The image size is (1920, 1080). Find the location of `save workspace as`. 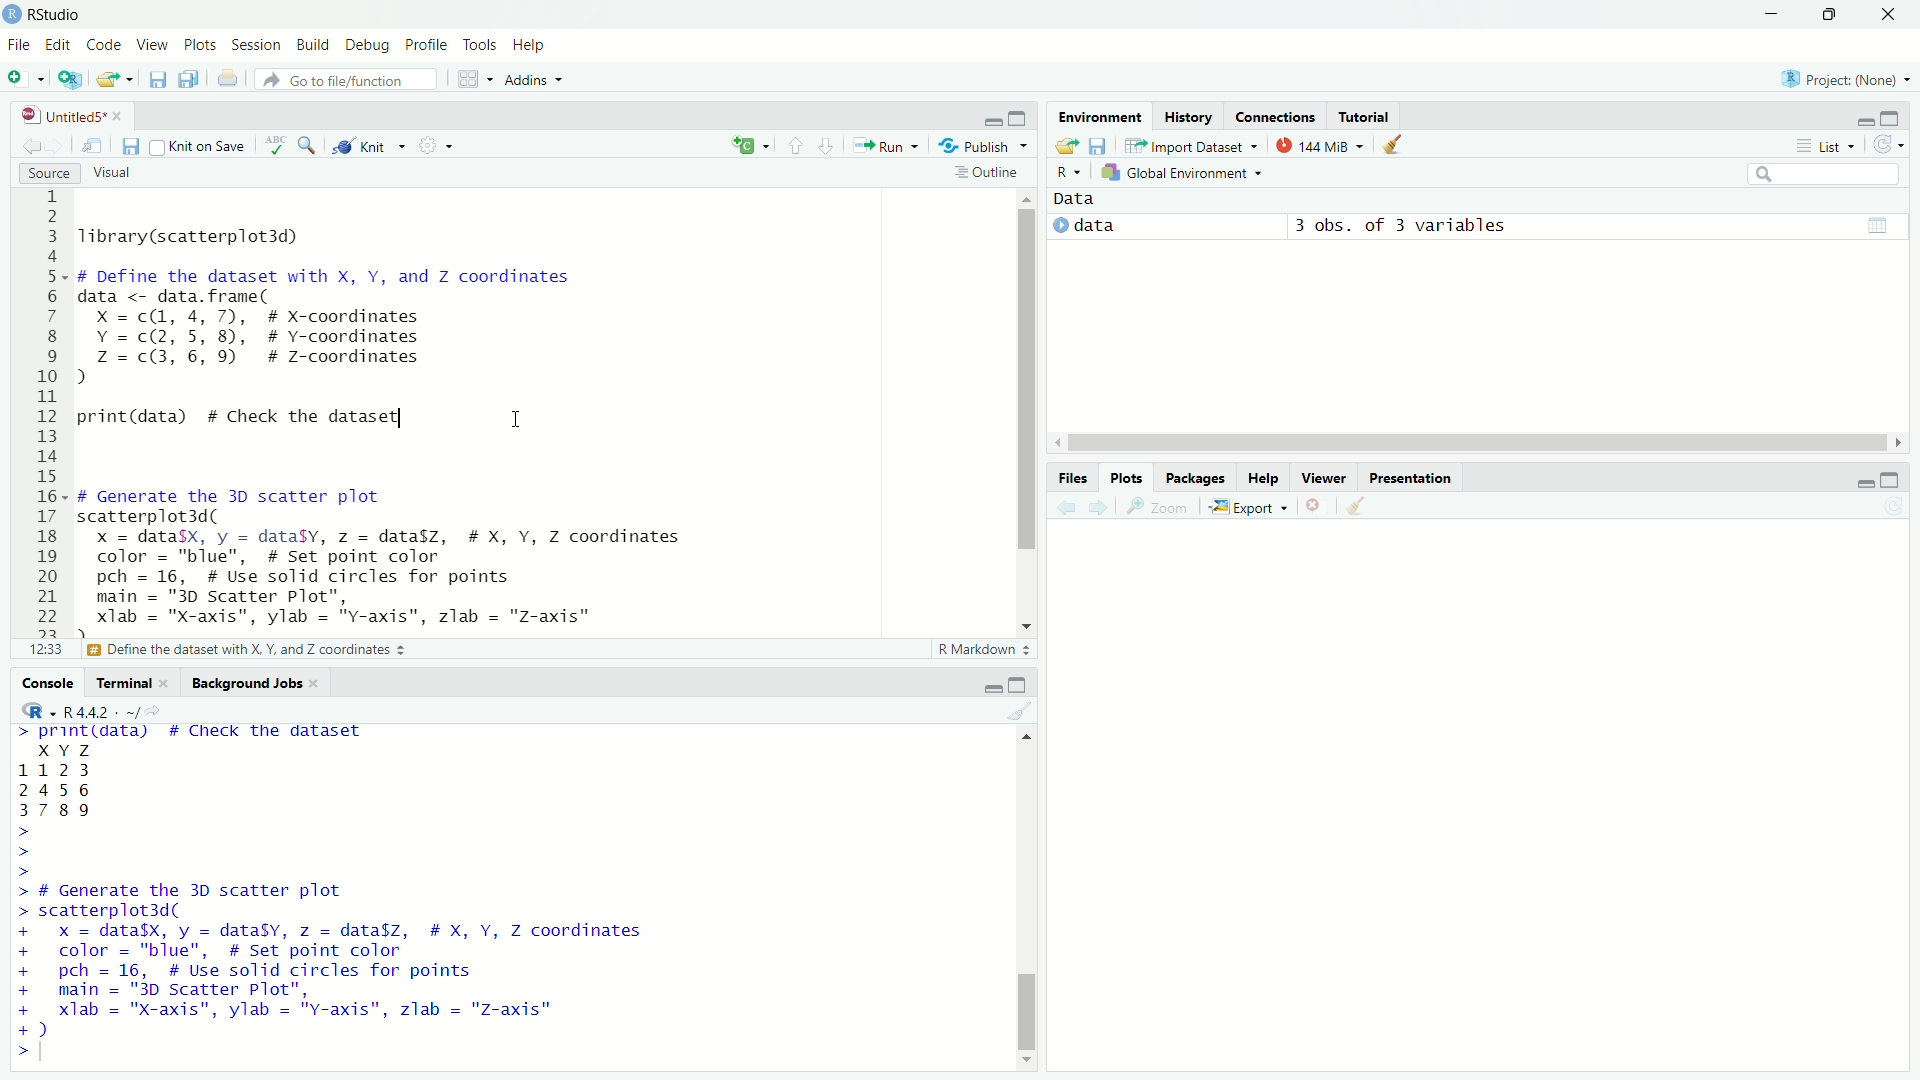

save workspace as is located at coordinates (1101, 147).